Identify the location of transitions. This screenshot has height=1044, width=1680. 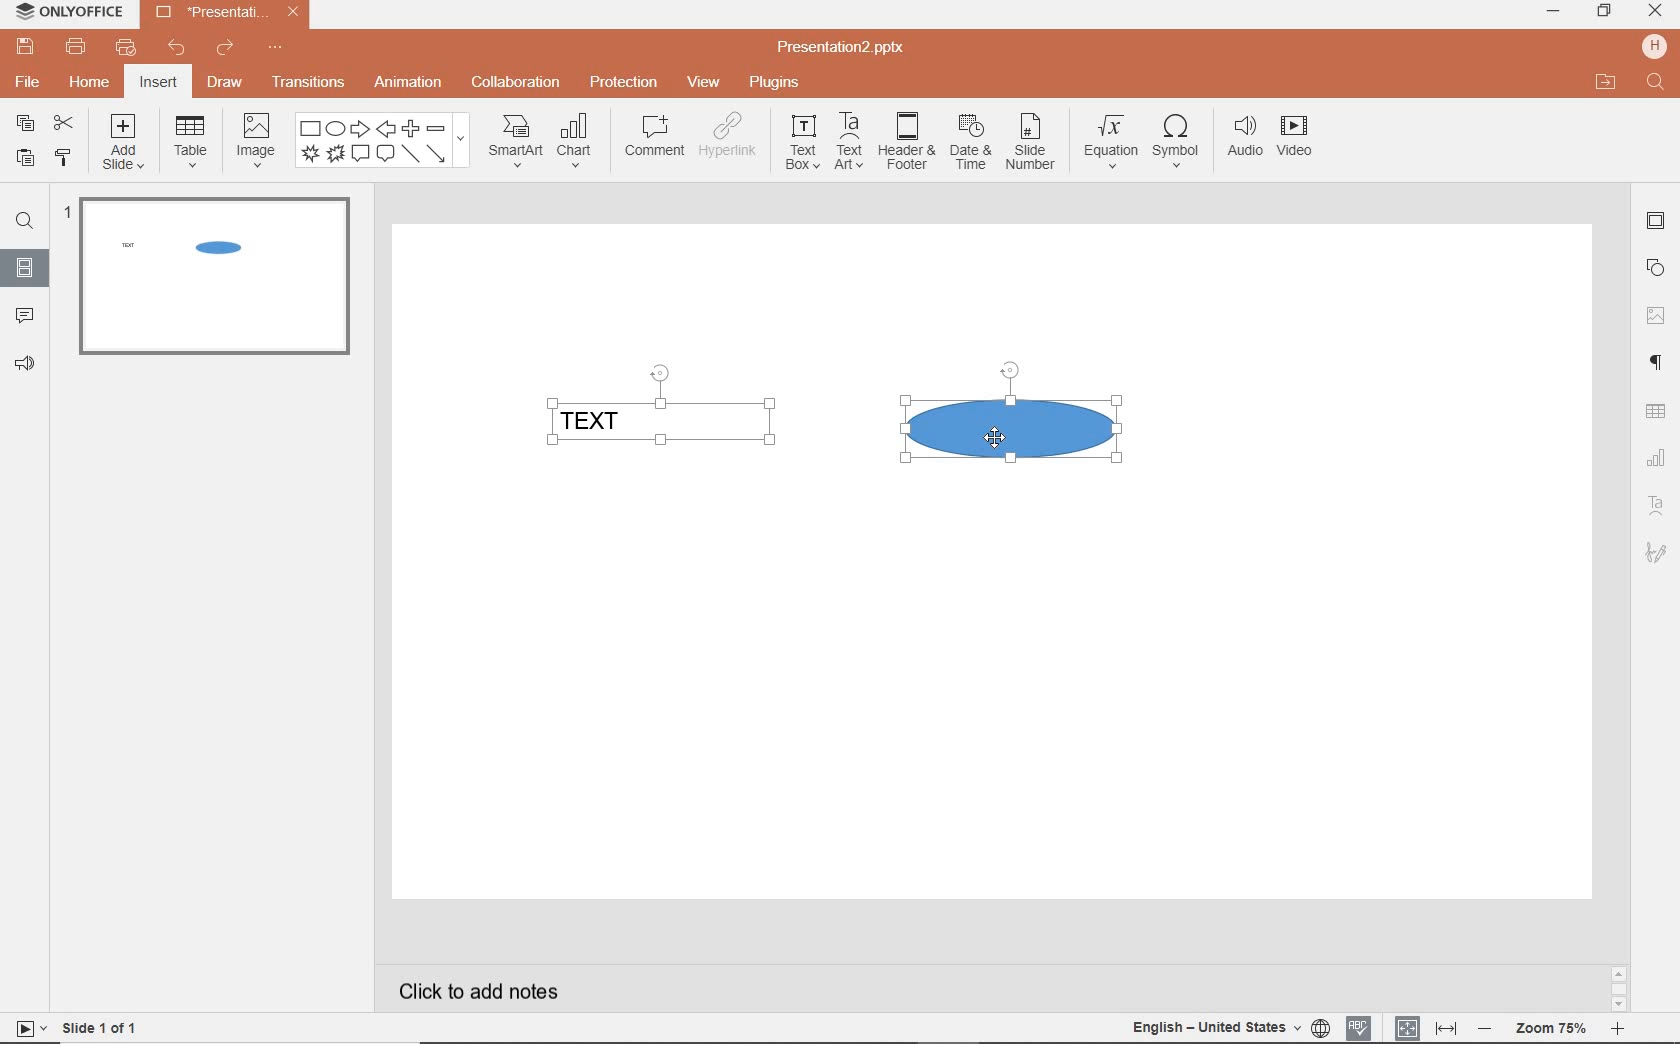
(309, 81).